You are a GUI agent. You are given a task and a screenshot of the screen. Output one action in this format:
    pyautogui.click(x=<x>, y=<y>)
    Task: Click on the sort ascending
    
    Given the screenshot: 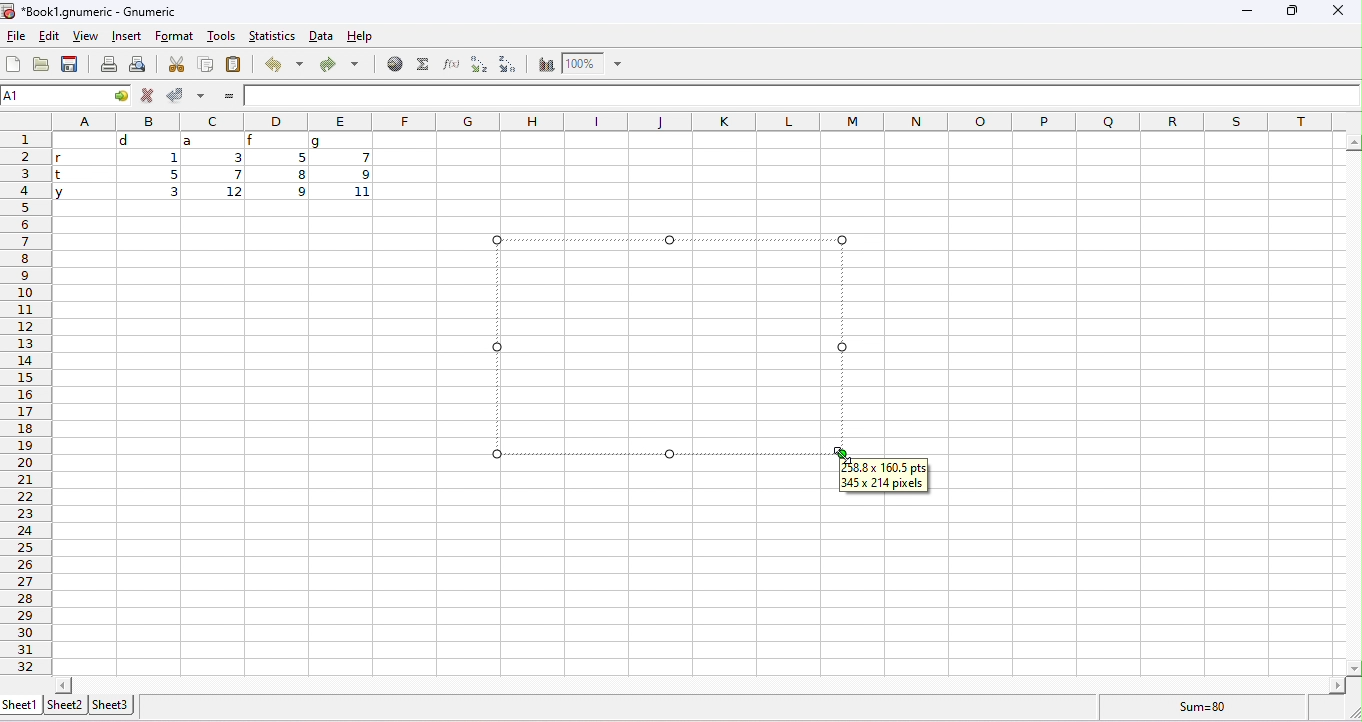 What is the action you would take?
    pyautogui.click(x=477, y=64)
    